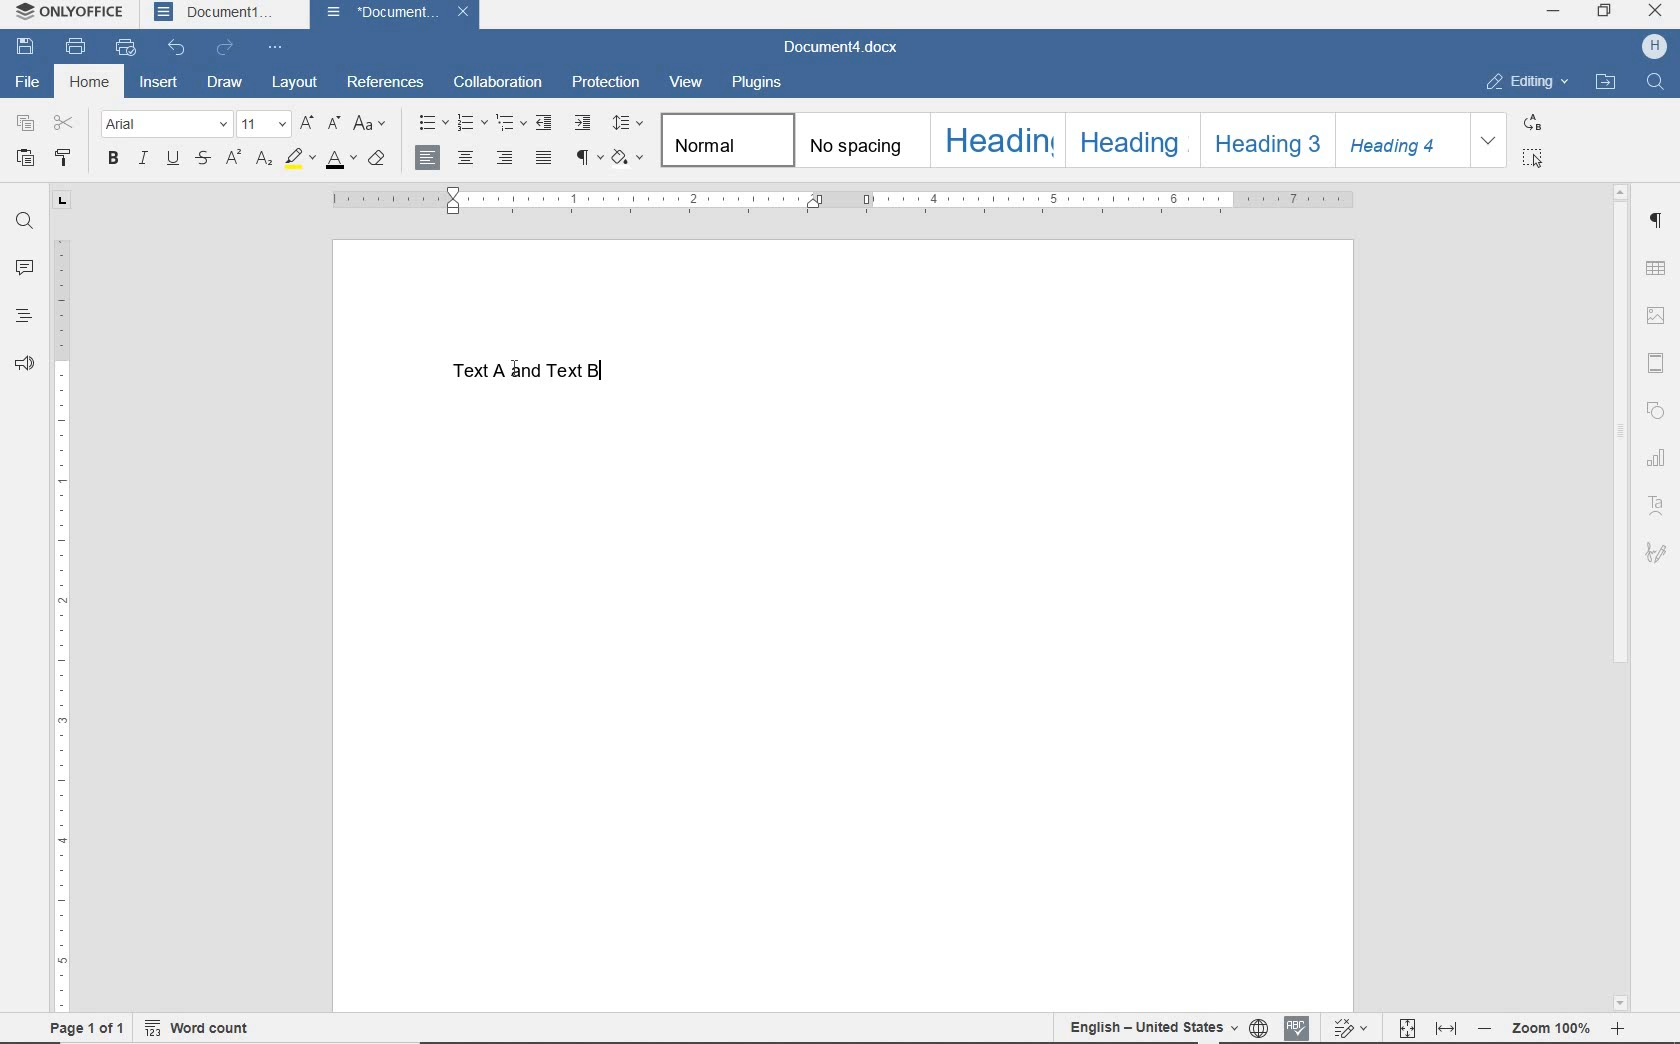 The image size is (1680, 1044). I want to click on SUBSCRIPT, so click(263, 160).